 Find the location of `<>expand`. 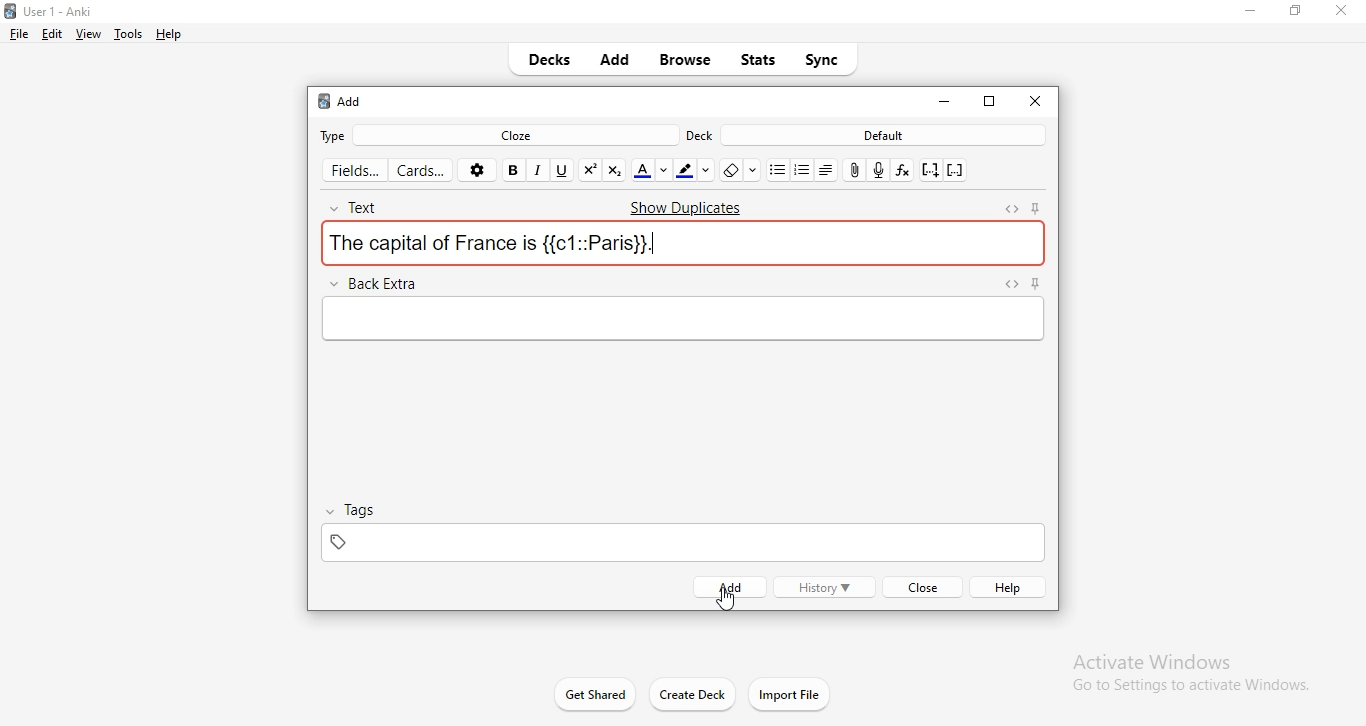

<>expand is located at coordinates (1013, 208).